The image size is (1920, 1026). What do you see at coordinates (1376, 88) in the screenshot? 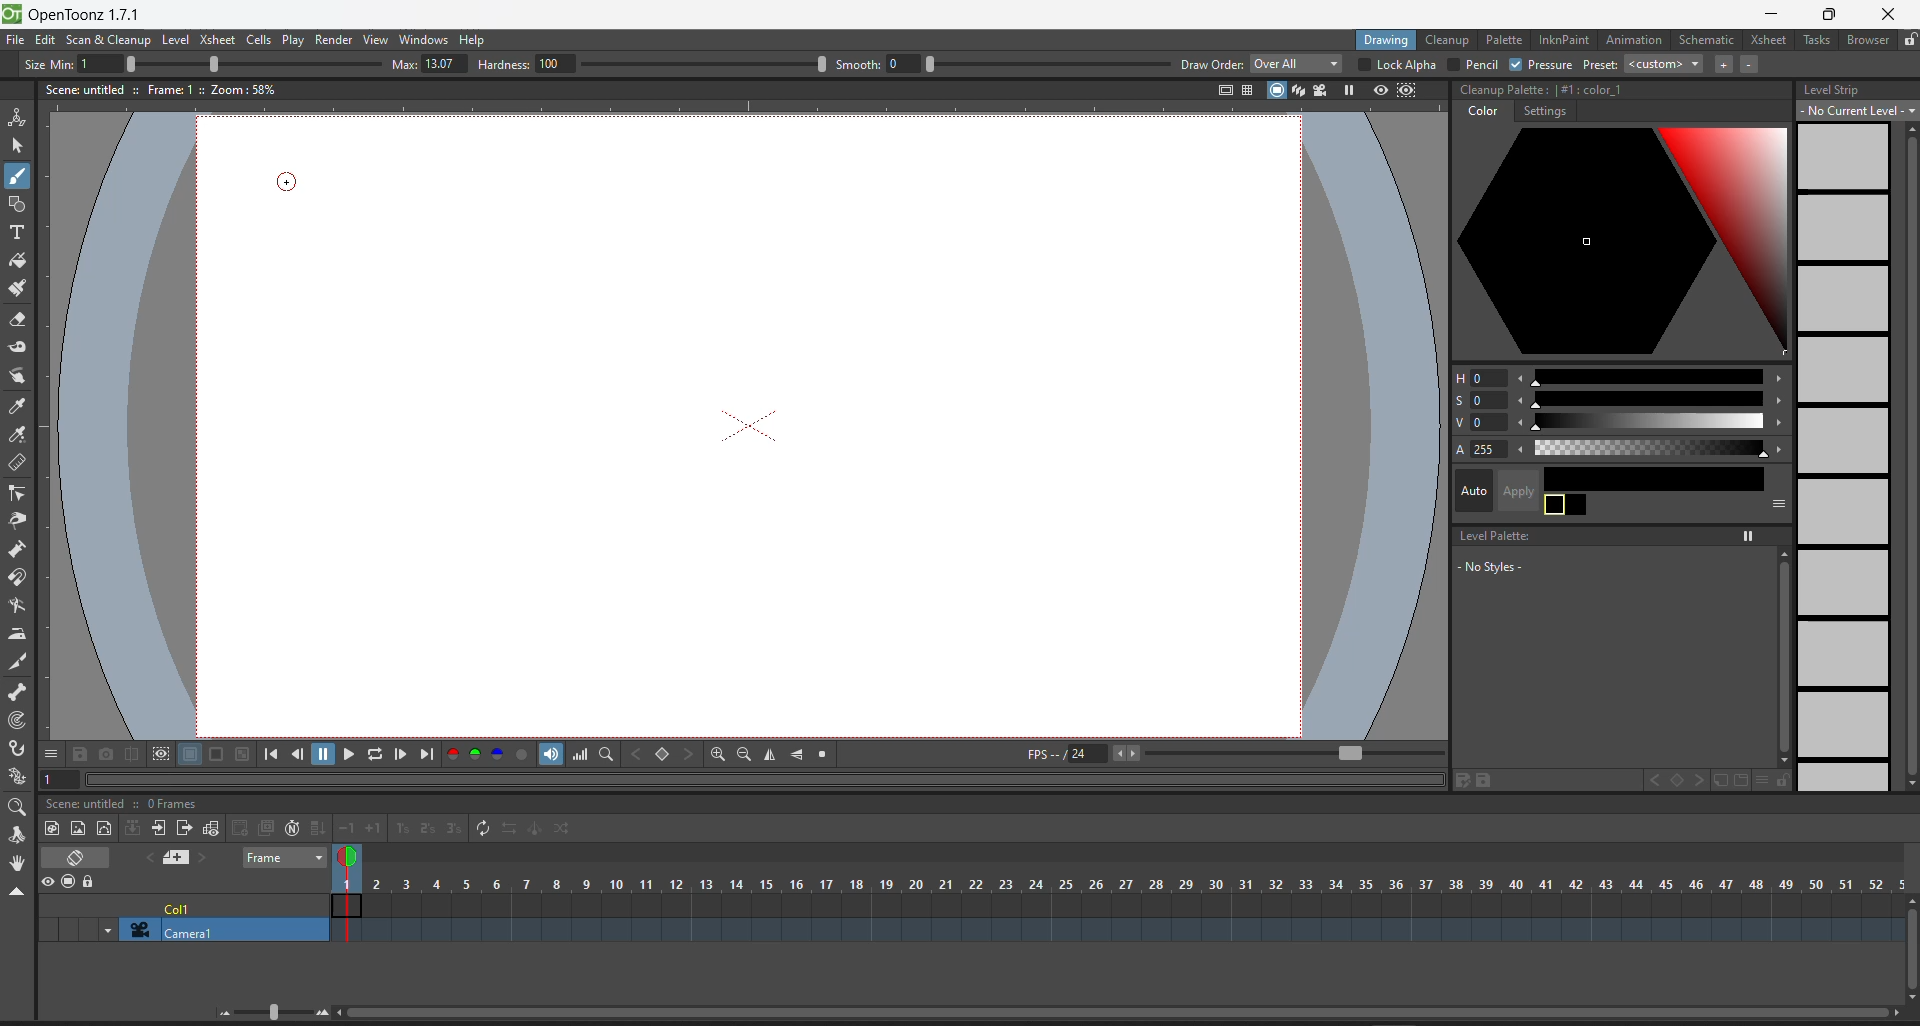
I see `preview` at bounding box center [1376, 88].